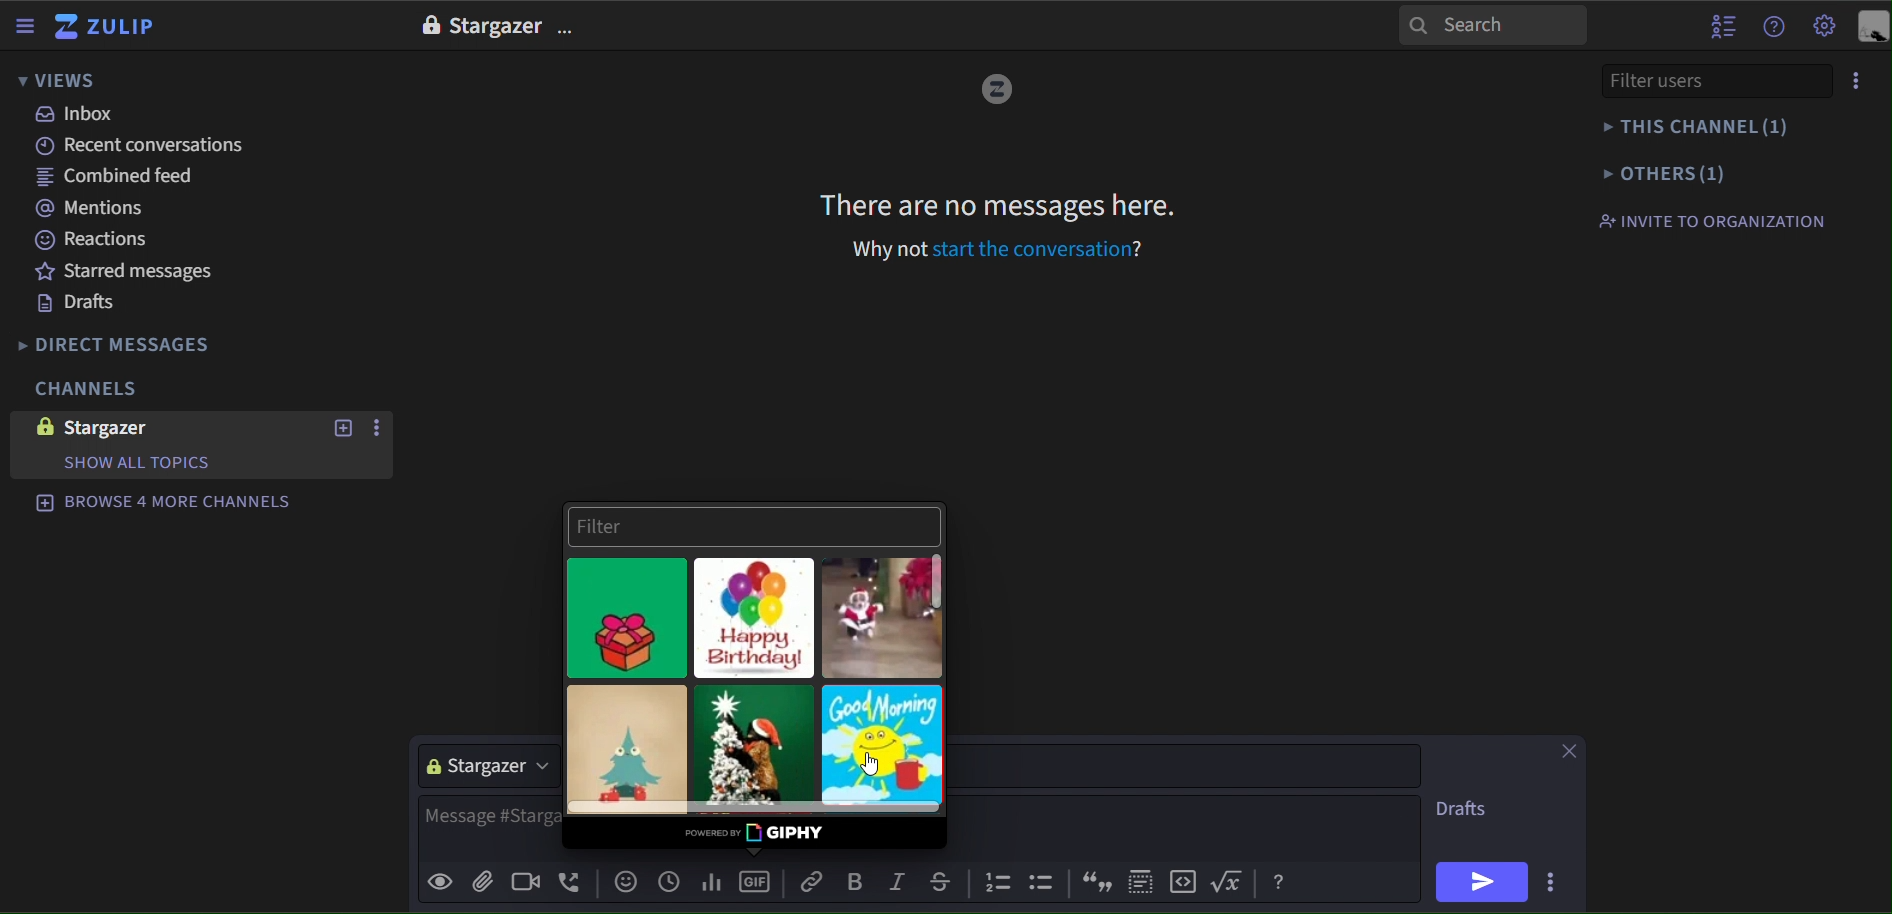 The height and width of the screenshot is (914, 1892). I want to click on Others(1), so click(1706, 172).